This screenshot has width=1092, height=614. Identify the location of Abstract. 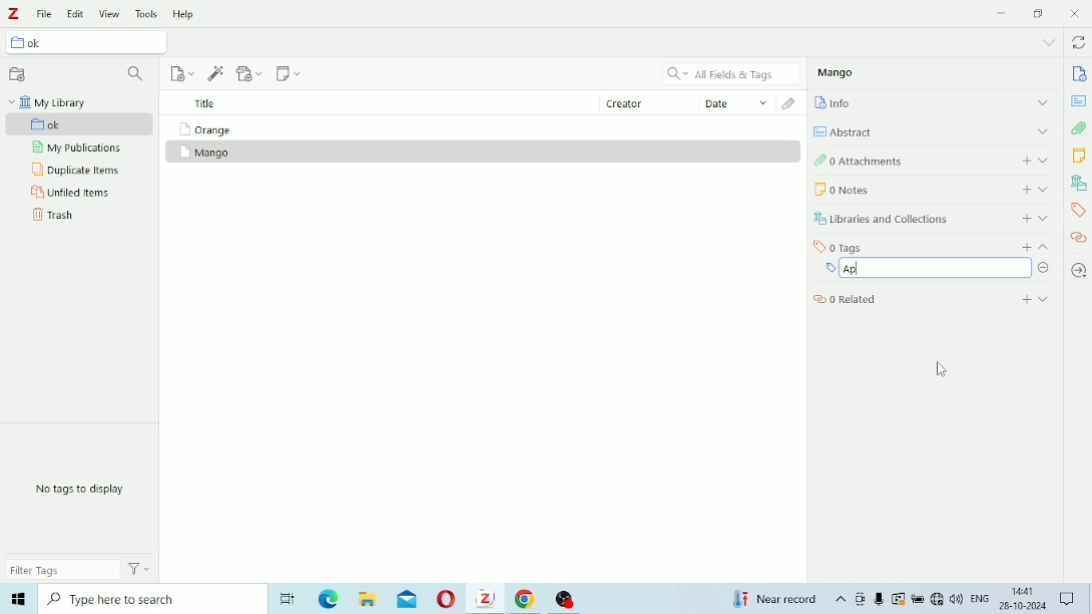
(933, 129).